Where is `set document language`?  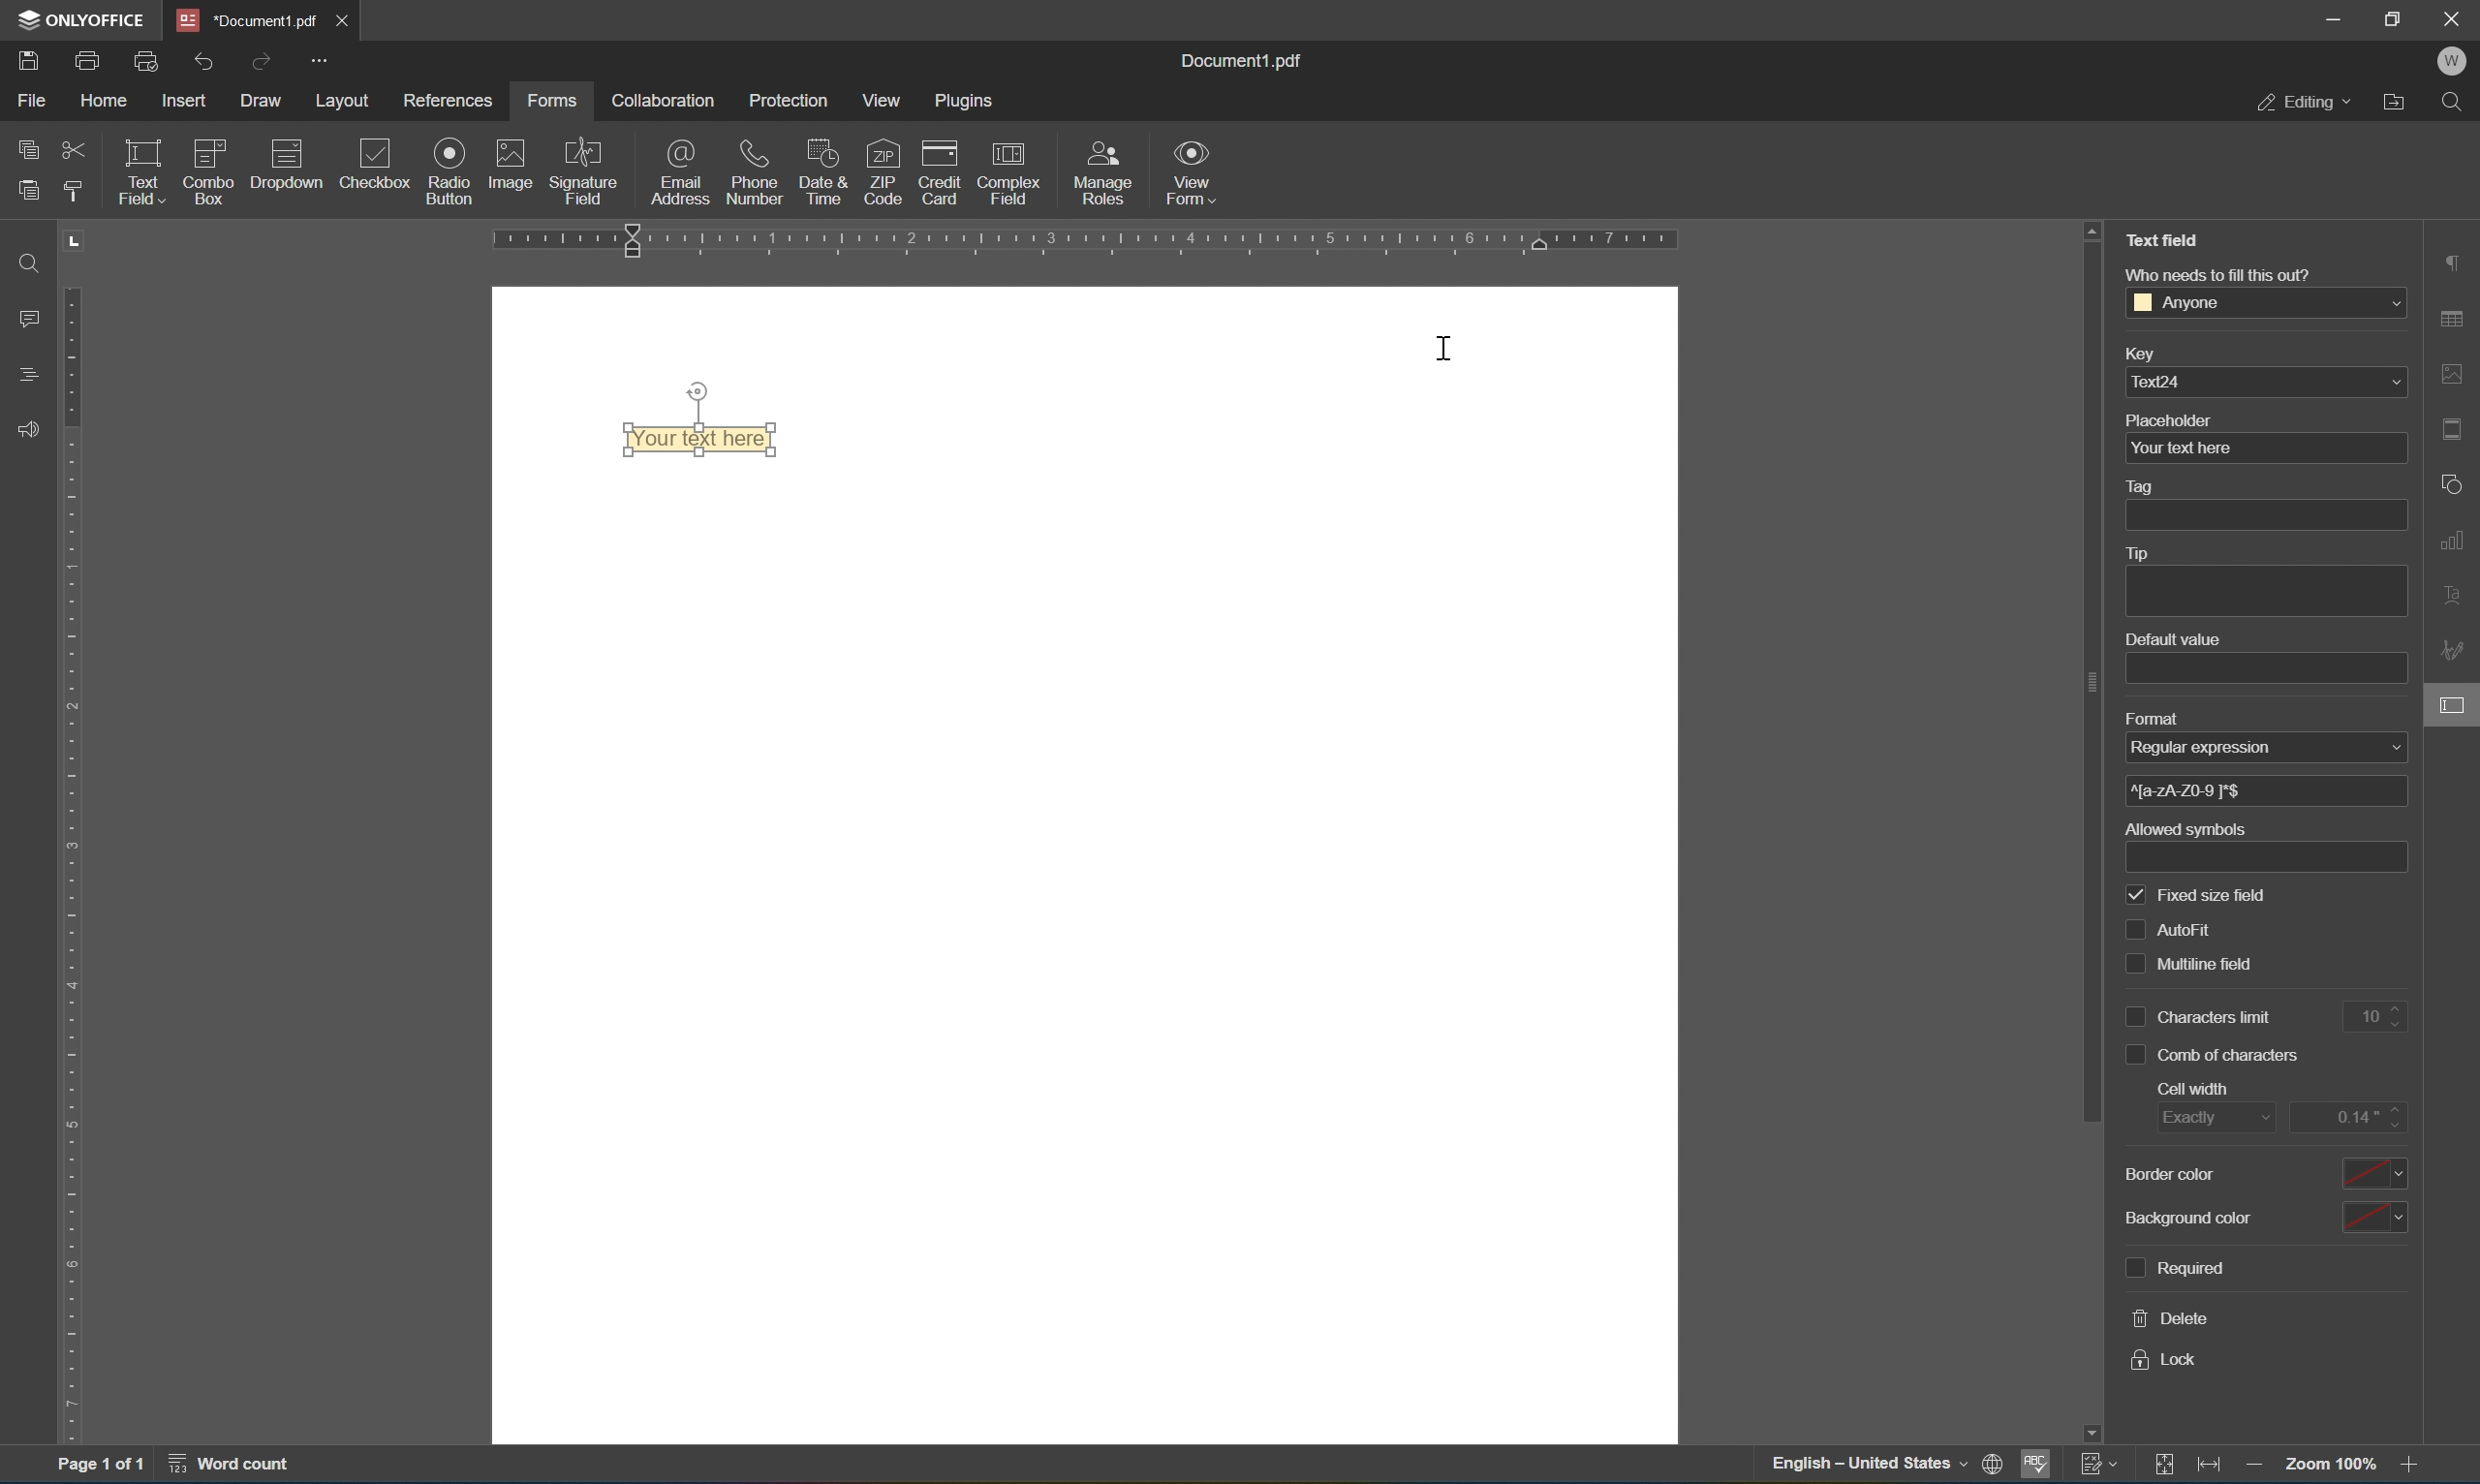 set document language is located at coordinates (1999, 1466).